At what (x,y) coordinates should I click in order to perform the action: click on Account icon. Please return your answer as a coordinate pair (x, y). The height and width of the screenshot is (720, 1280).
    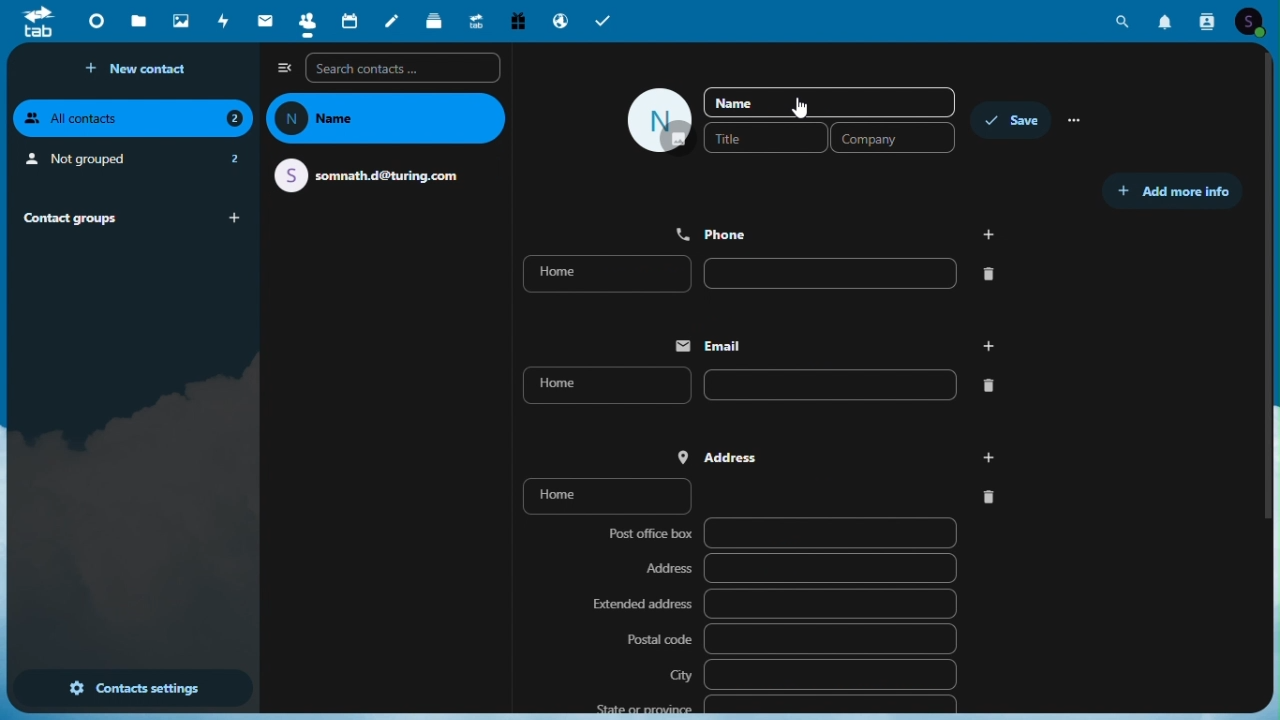
    Looking at the image, I should click on (1258, 22).